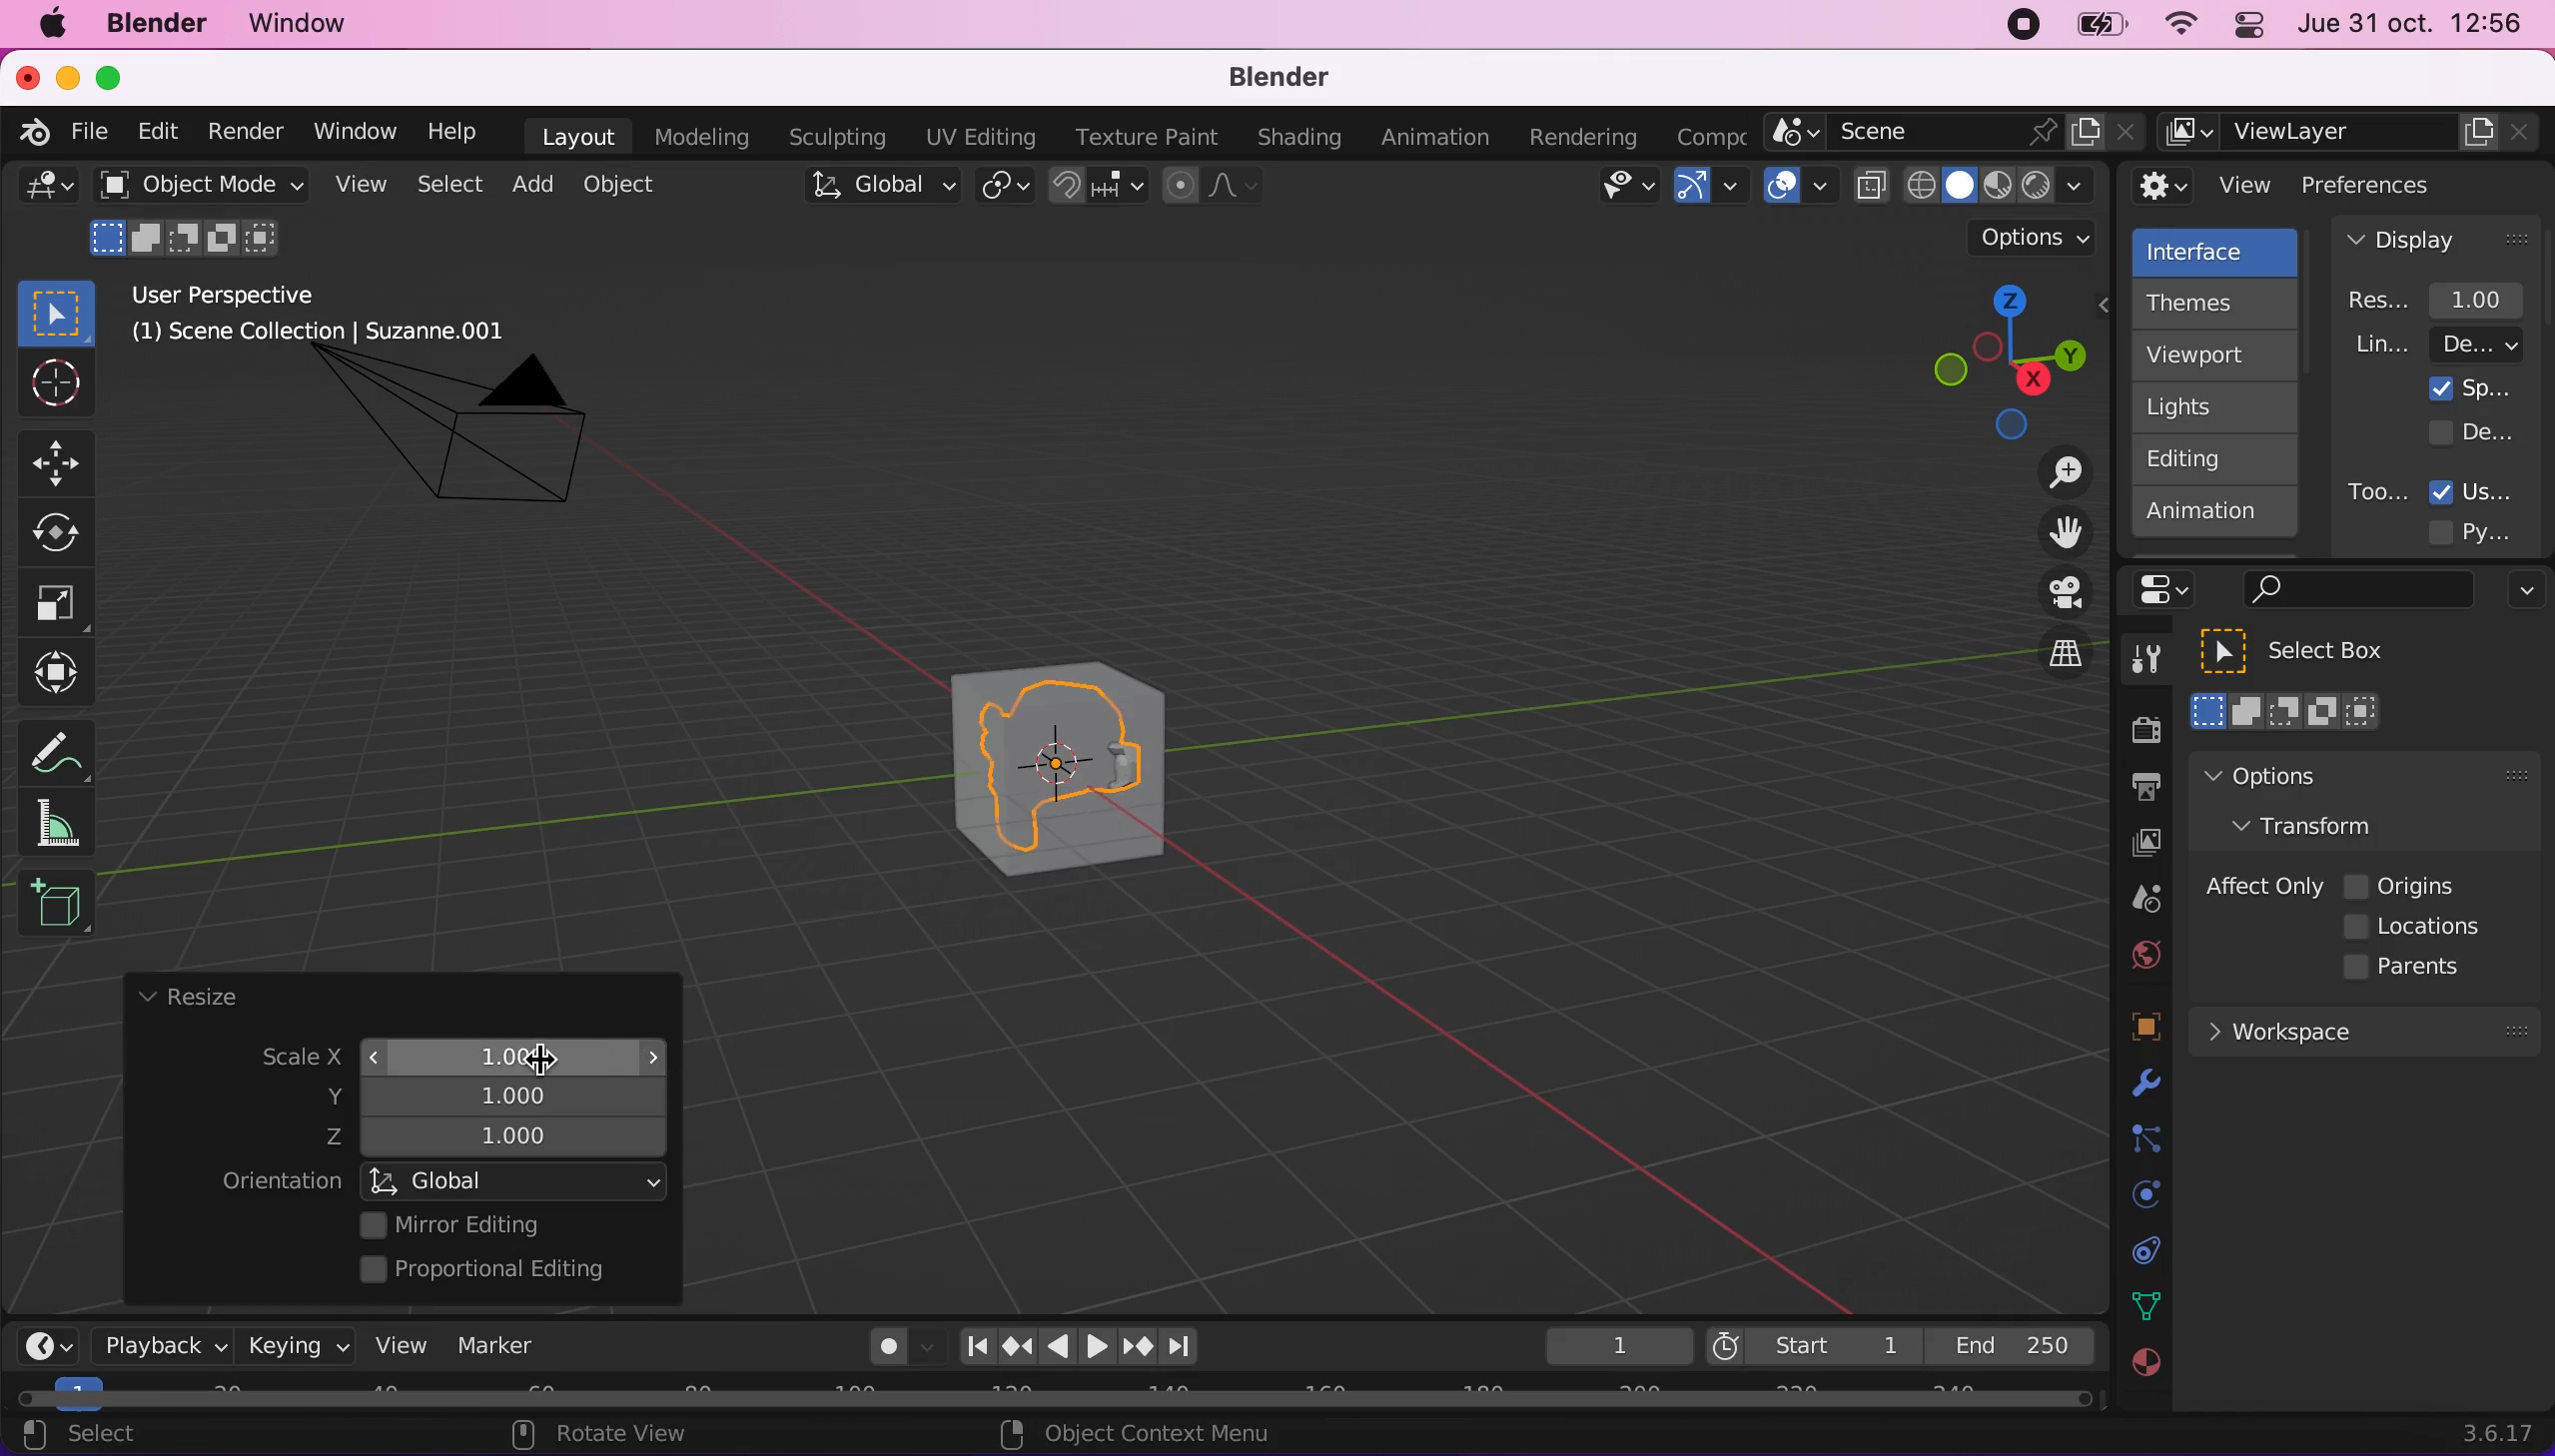  Describe the element at coordinates (281, 1182) in the screenshot. I see `orientation` at that location.